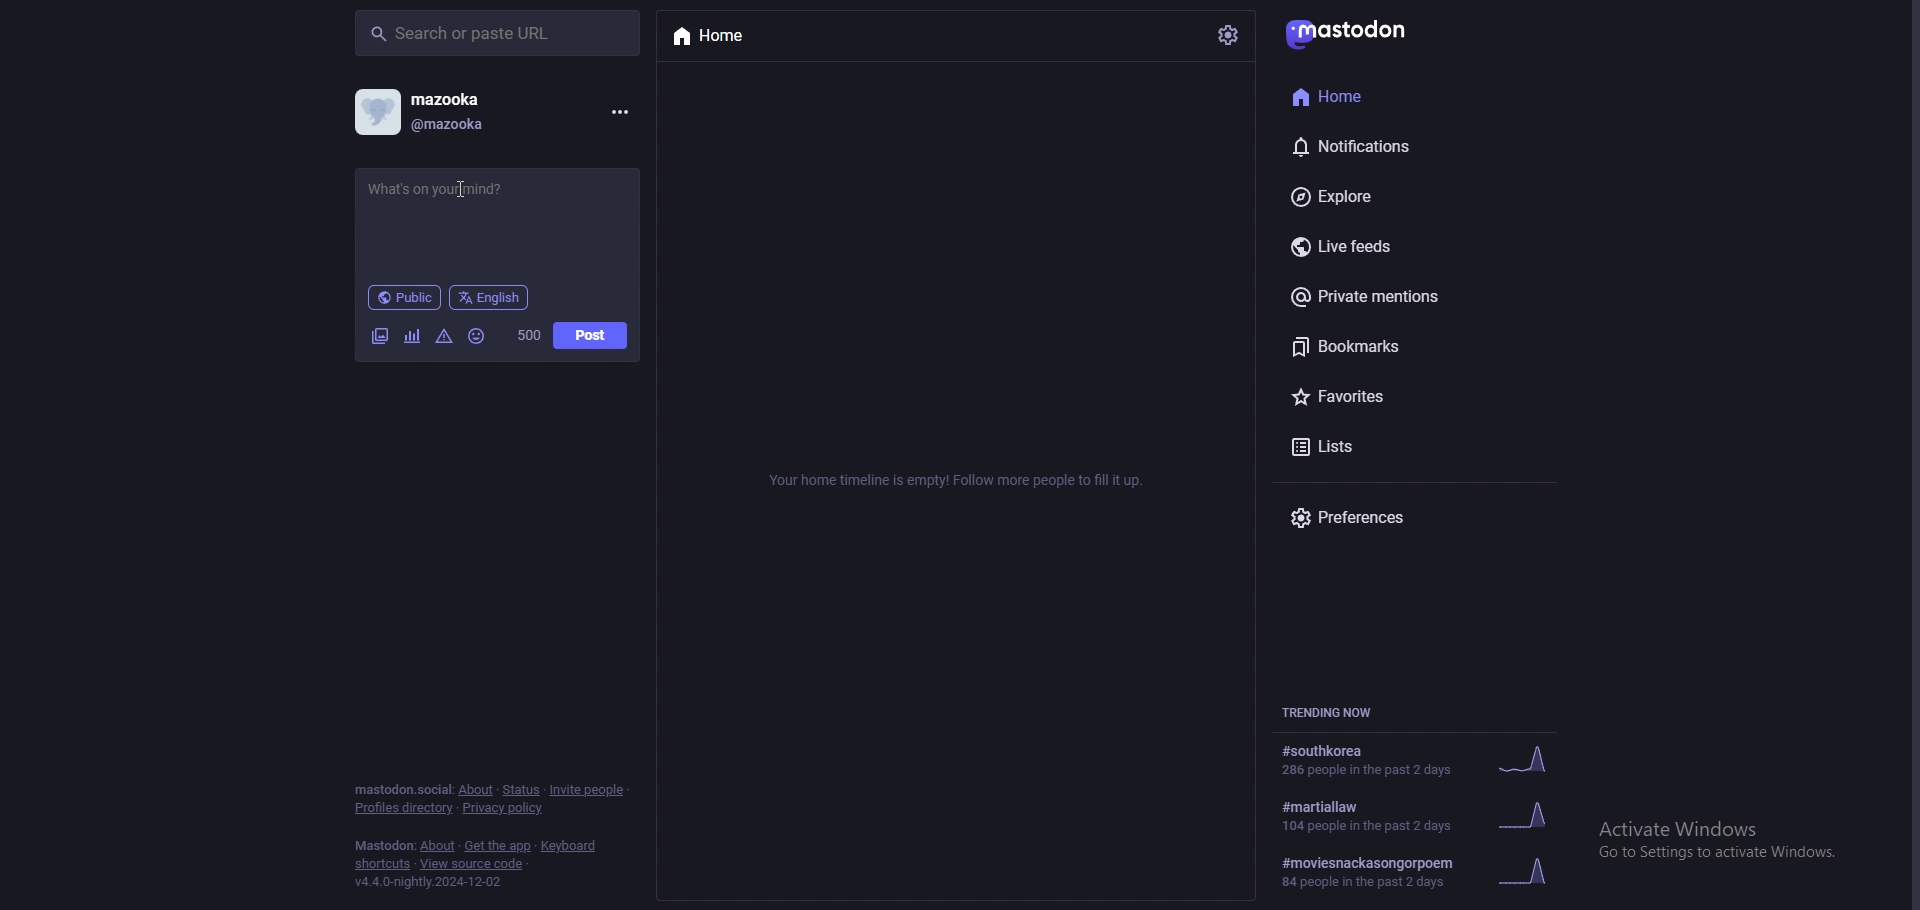 The height and width of the screenshot is (910, 1920). What do you see at coordinates (490, 297) in the screenshot?
I see `language` at bounding box center [490, 297].